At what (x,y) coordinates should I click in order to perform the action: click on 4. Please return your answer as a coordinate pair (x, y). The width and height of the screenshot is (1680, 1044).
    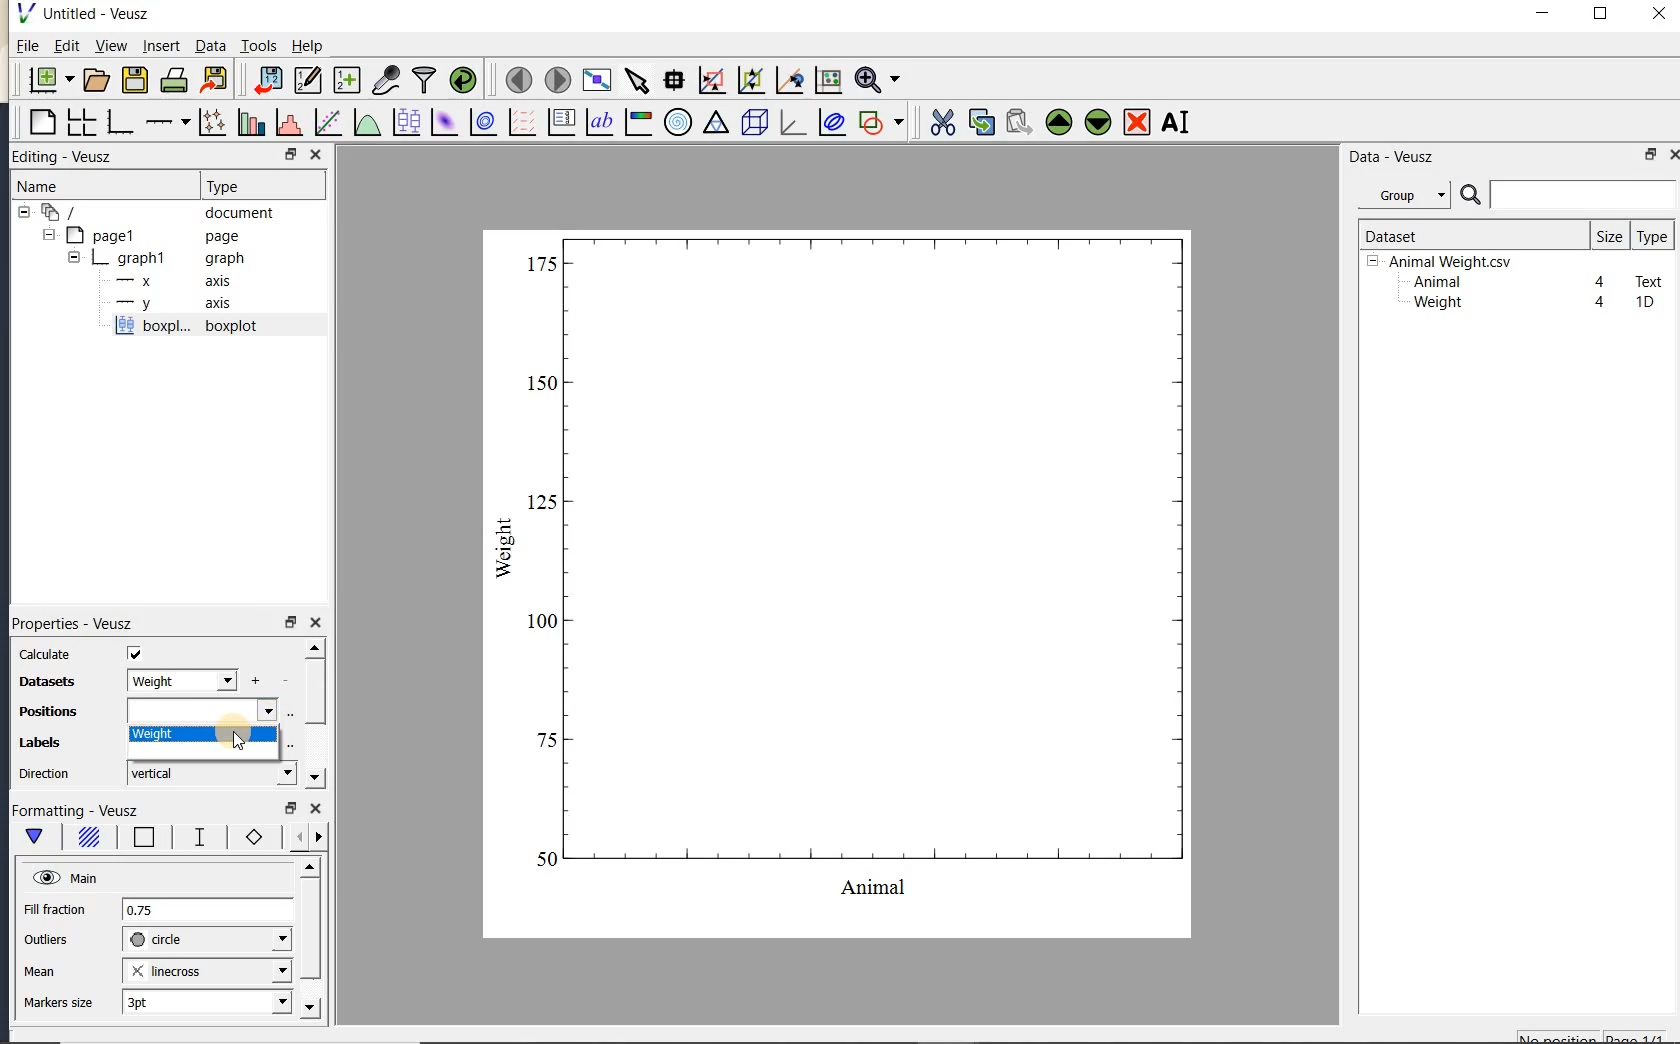
    Looking at the image, I should click on (1601, 283).